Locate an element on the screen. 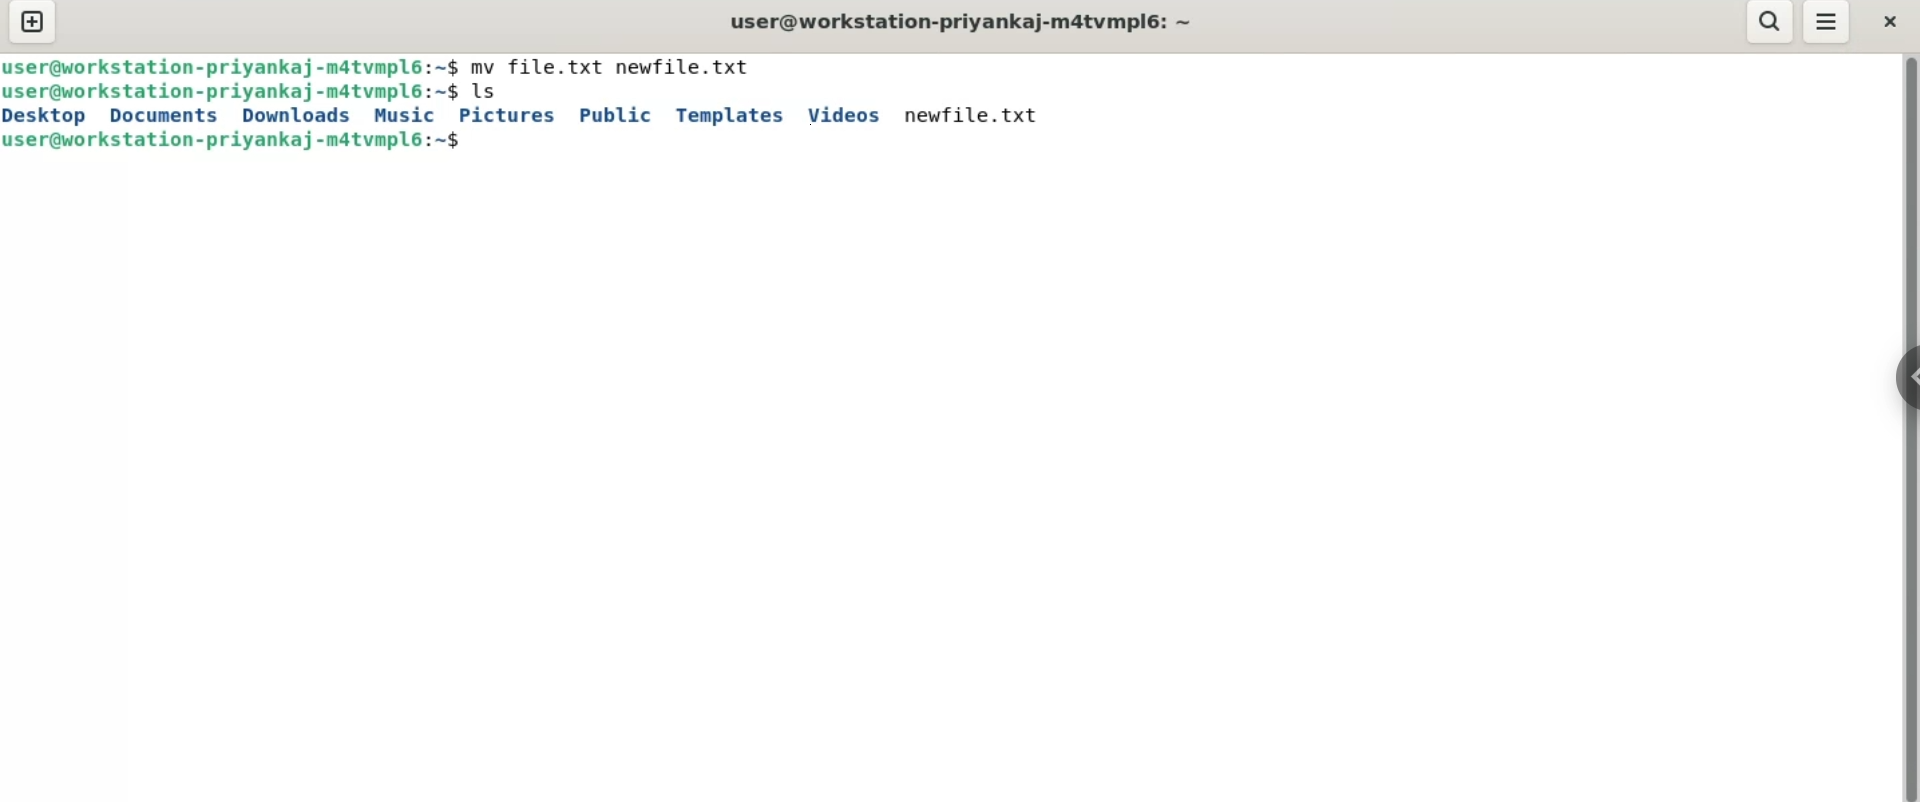 The image size is (1920, 802). public is located at coordinates (612, 115).